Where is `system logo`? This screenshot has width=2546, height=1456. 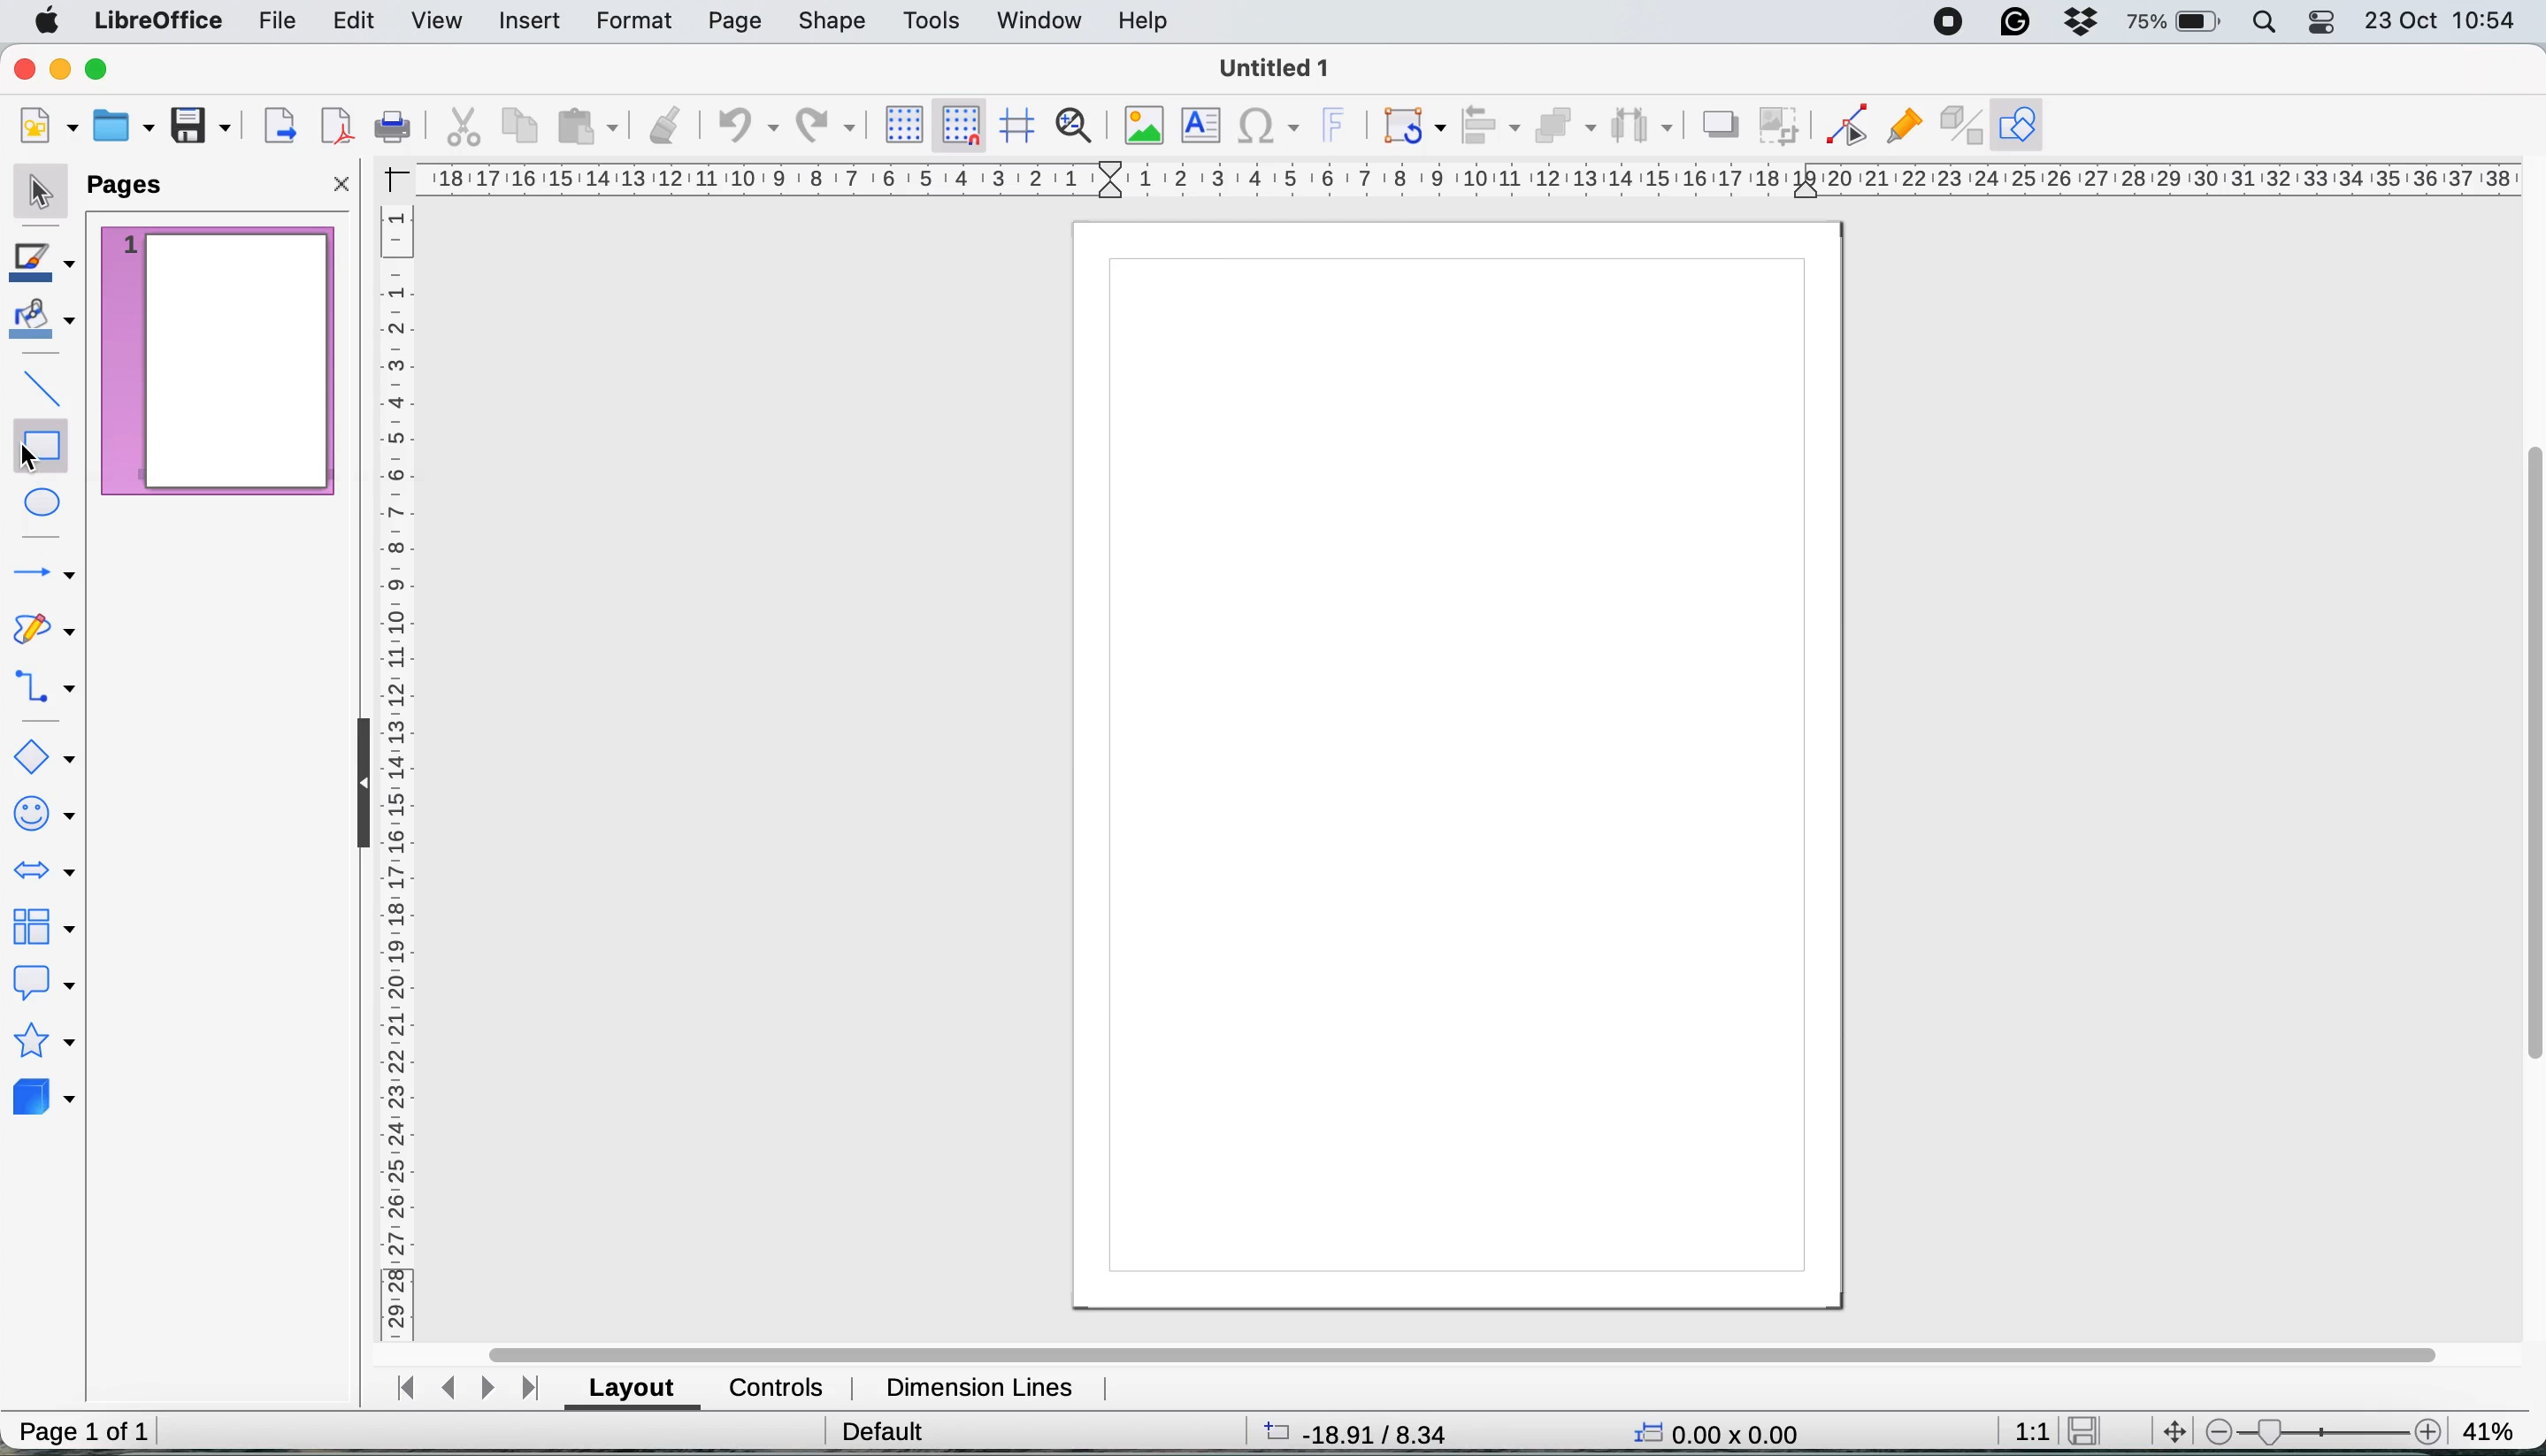 system logo is located at coordinates (42, 26).